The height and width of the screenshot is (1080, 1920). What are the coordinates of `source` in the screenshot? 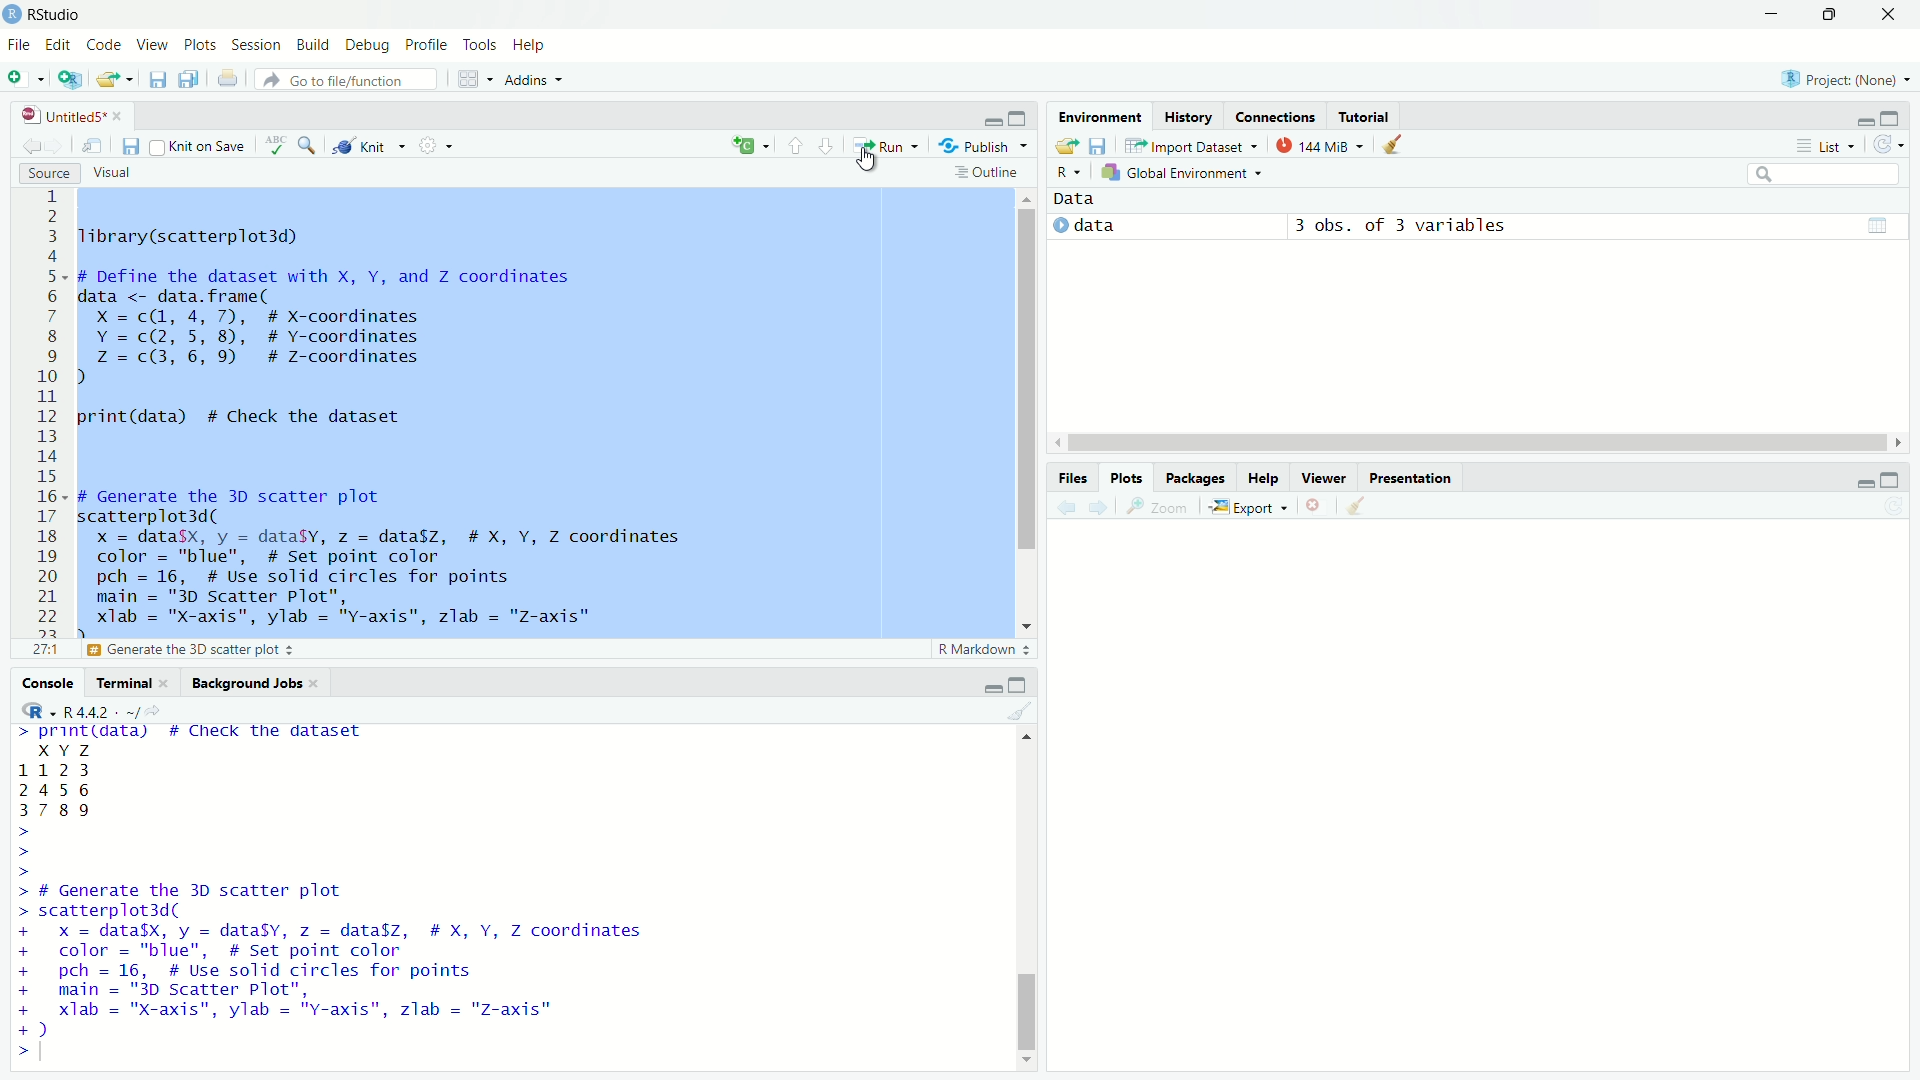 It's located at (38, 175).